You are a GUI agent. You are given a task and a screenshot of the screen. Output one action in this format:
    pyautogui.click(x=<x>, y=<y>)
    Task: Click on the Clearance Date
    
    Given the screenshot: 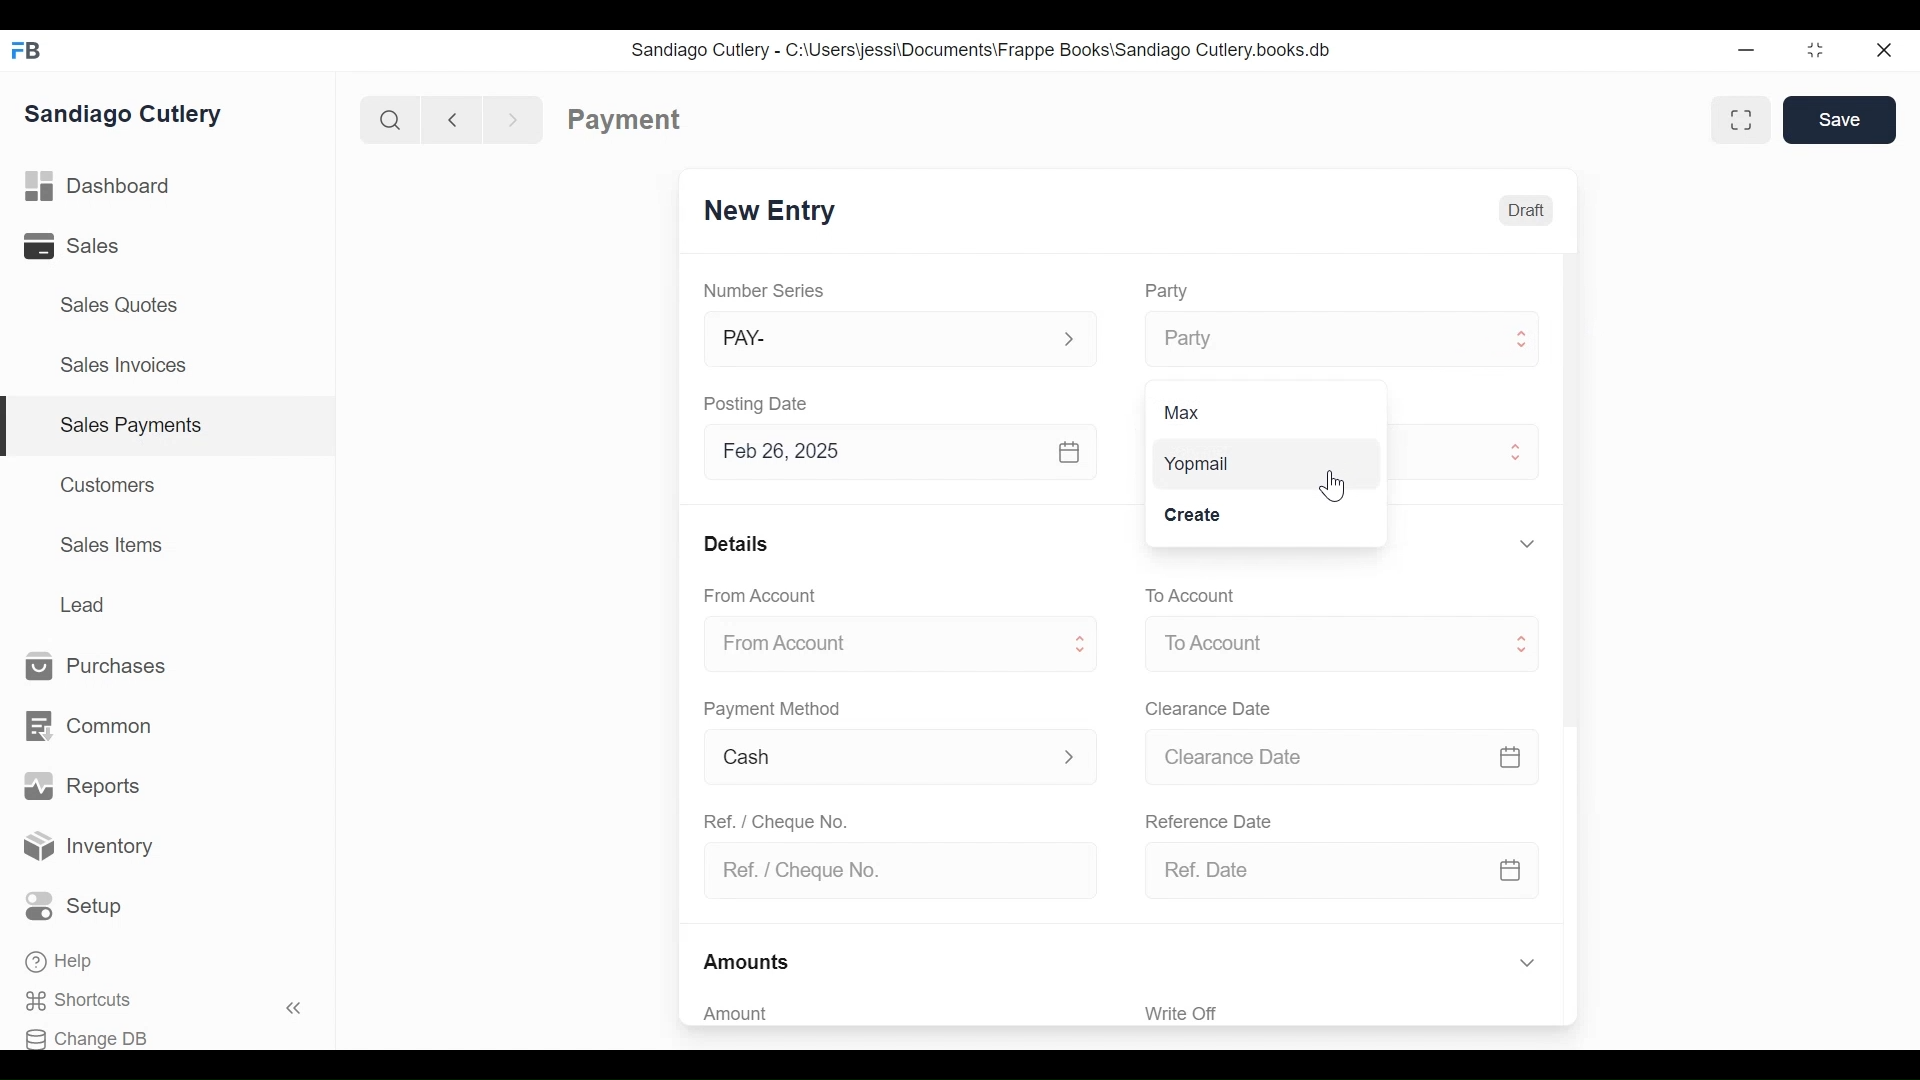 What is the action you would take?
    pyautogui.click(x=1209, y=710)
    